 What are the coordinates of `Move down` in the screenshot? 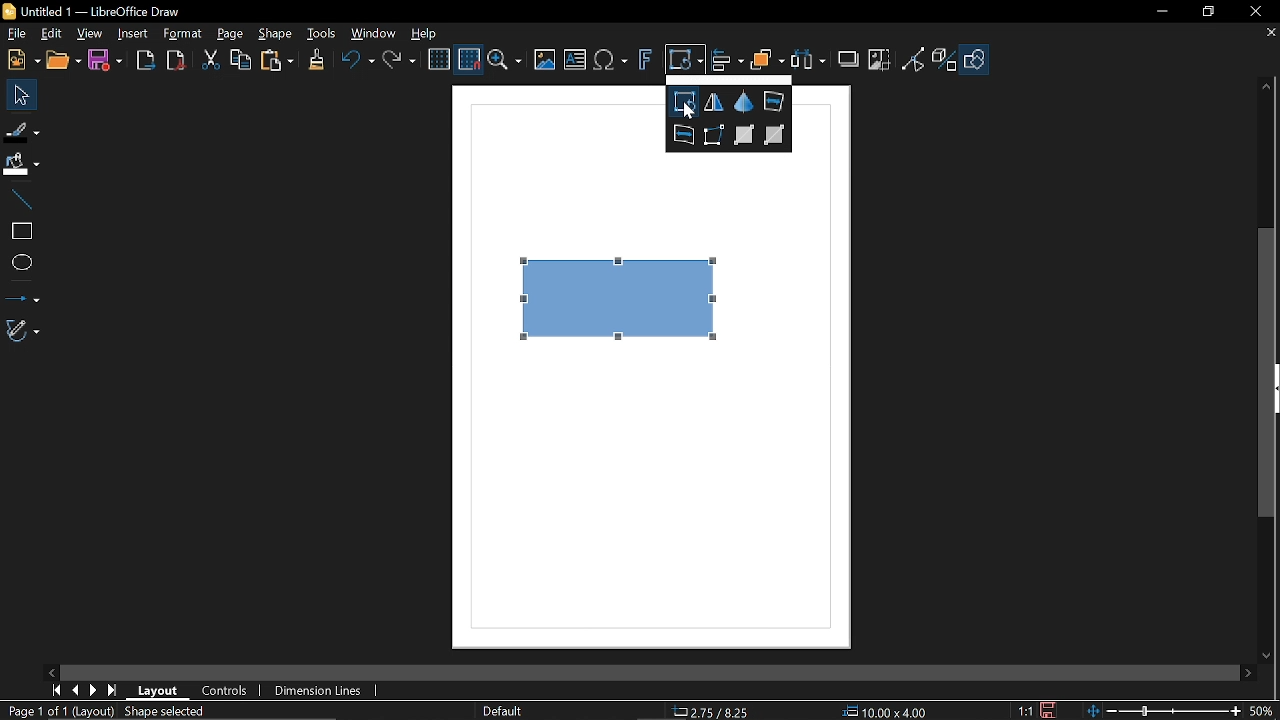 It's located at (1270, 656).